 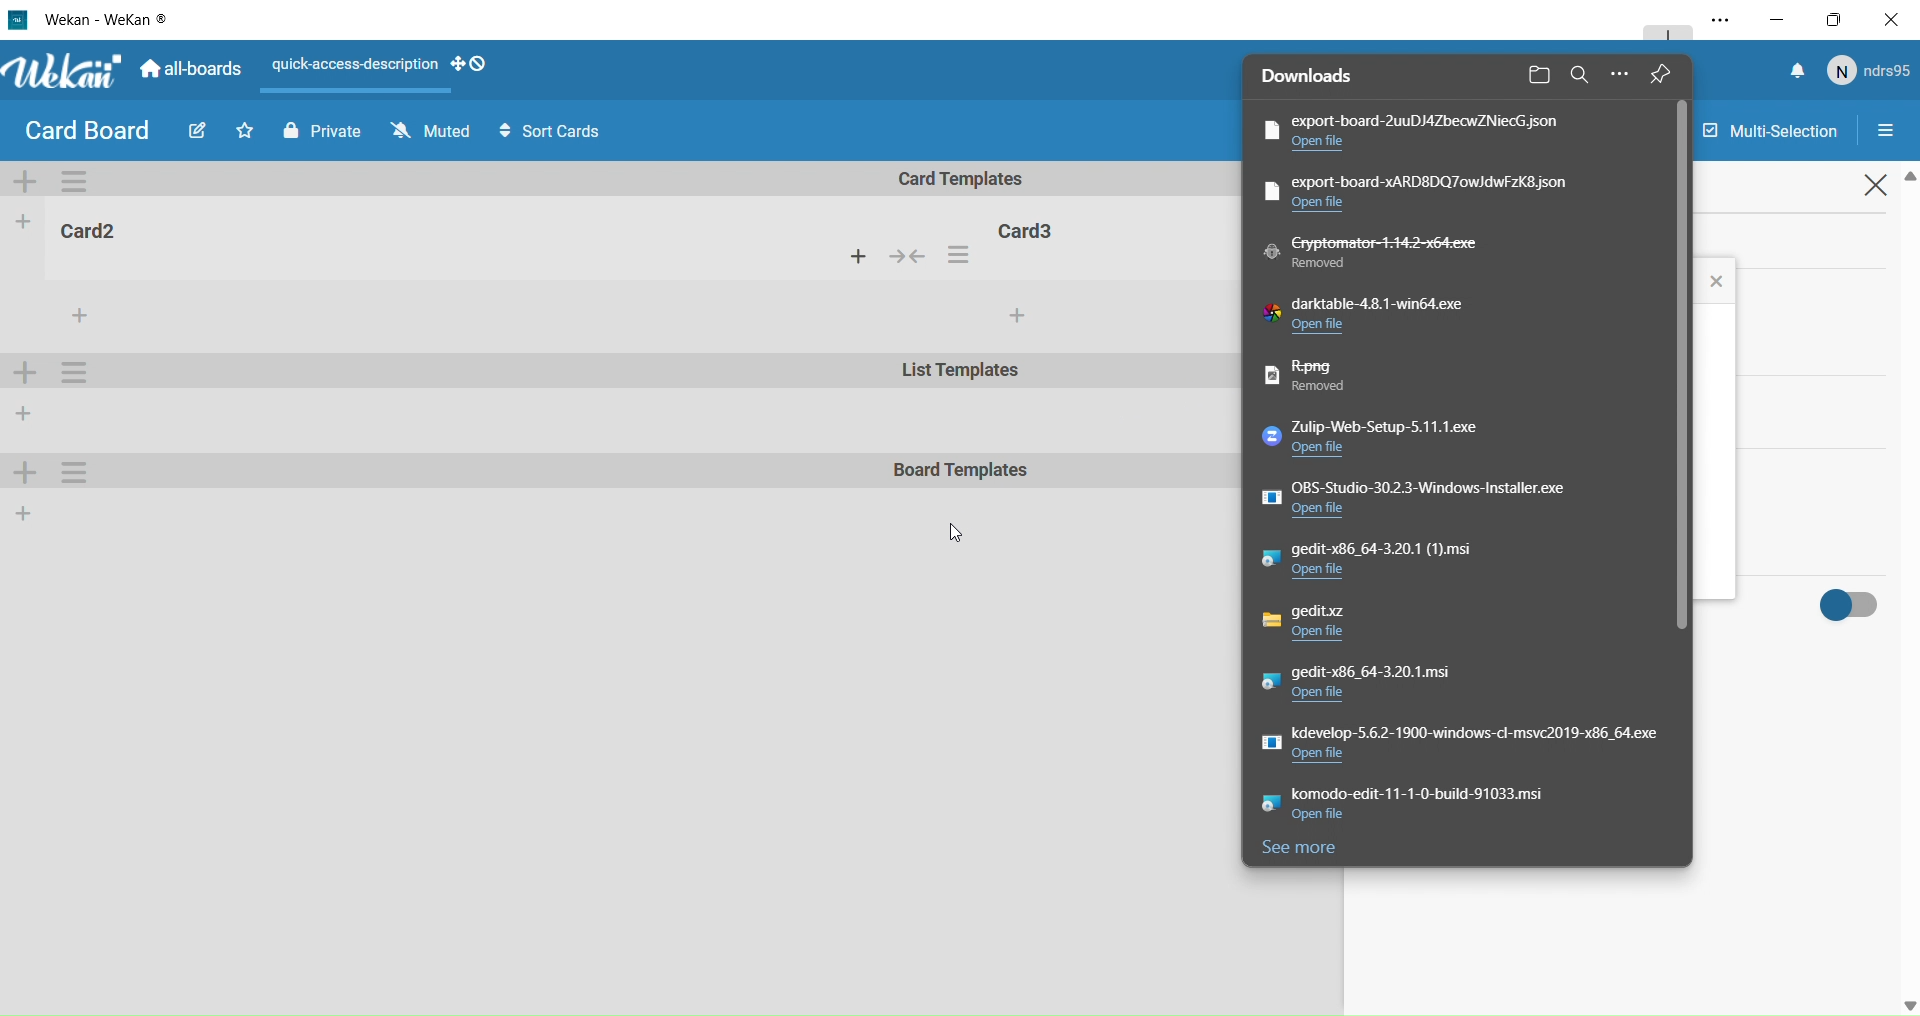 I want to click on downloaded file, so click(x=1459, y=748).